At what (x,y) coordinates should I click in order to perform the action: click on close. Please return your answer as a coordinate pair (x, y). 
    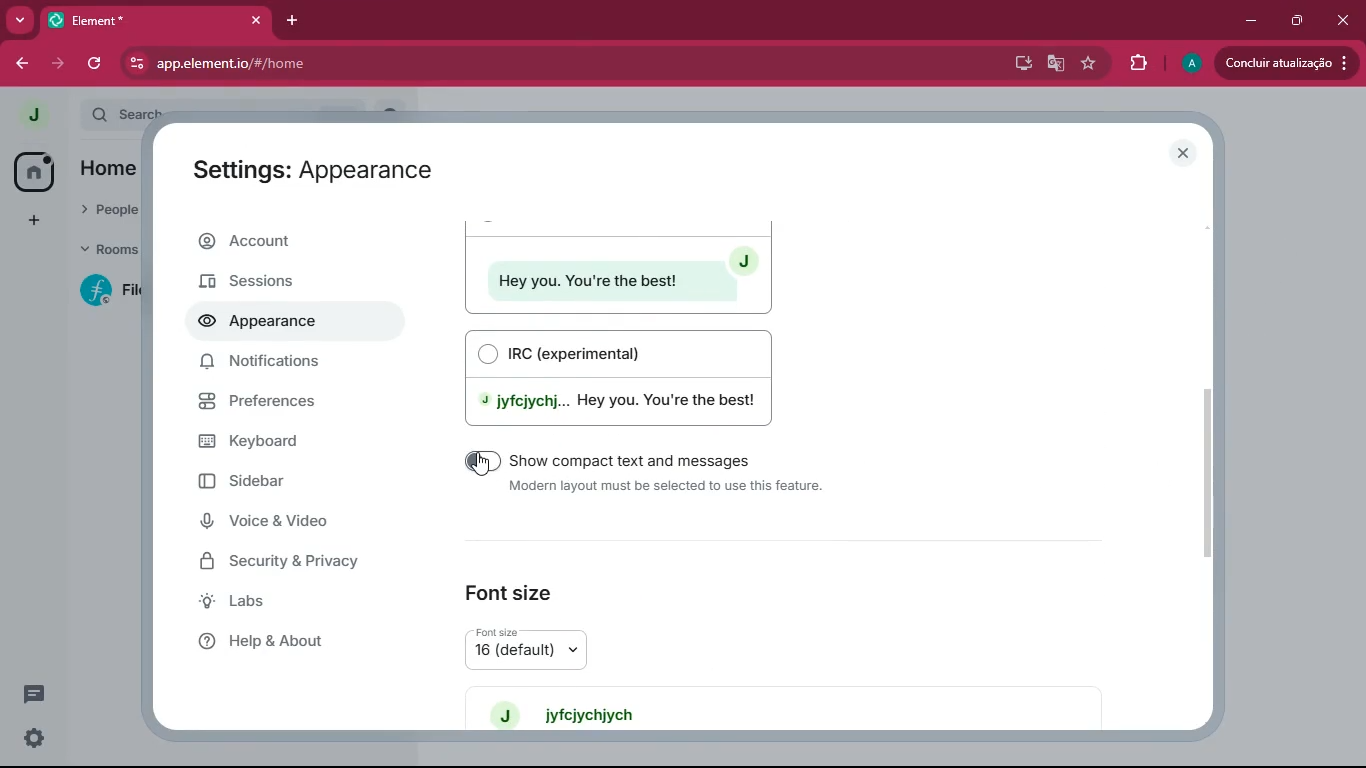
    Looking at the image, I should click on (1344, 15).